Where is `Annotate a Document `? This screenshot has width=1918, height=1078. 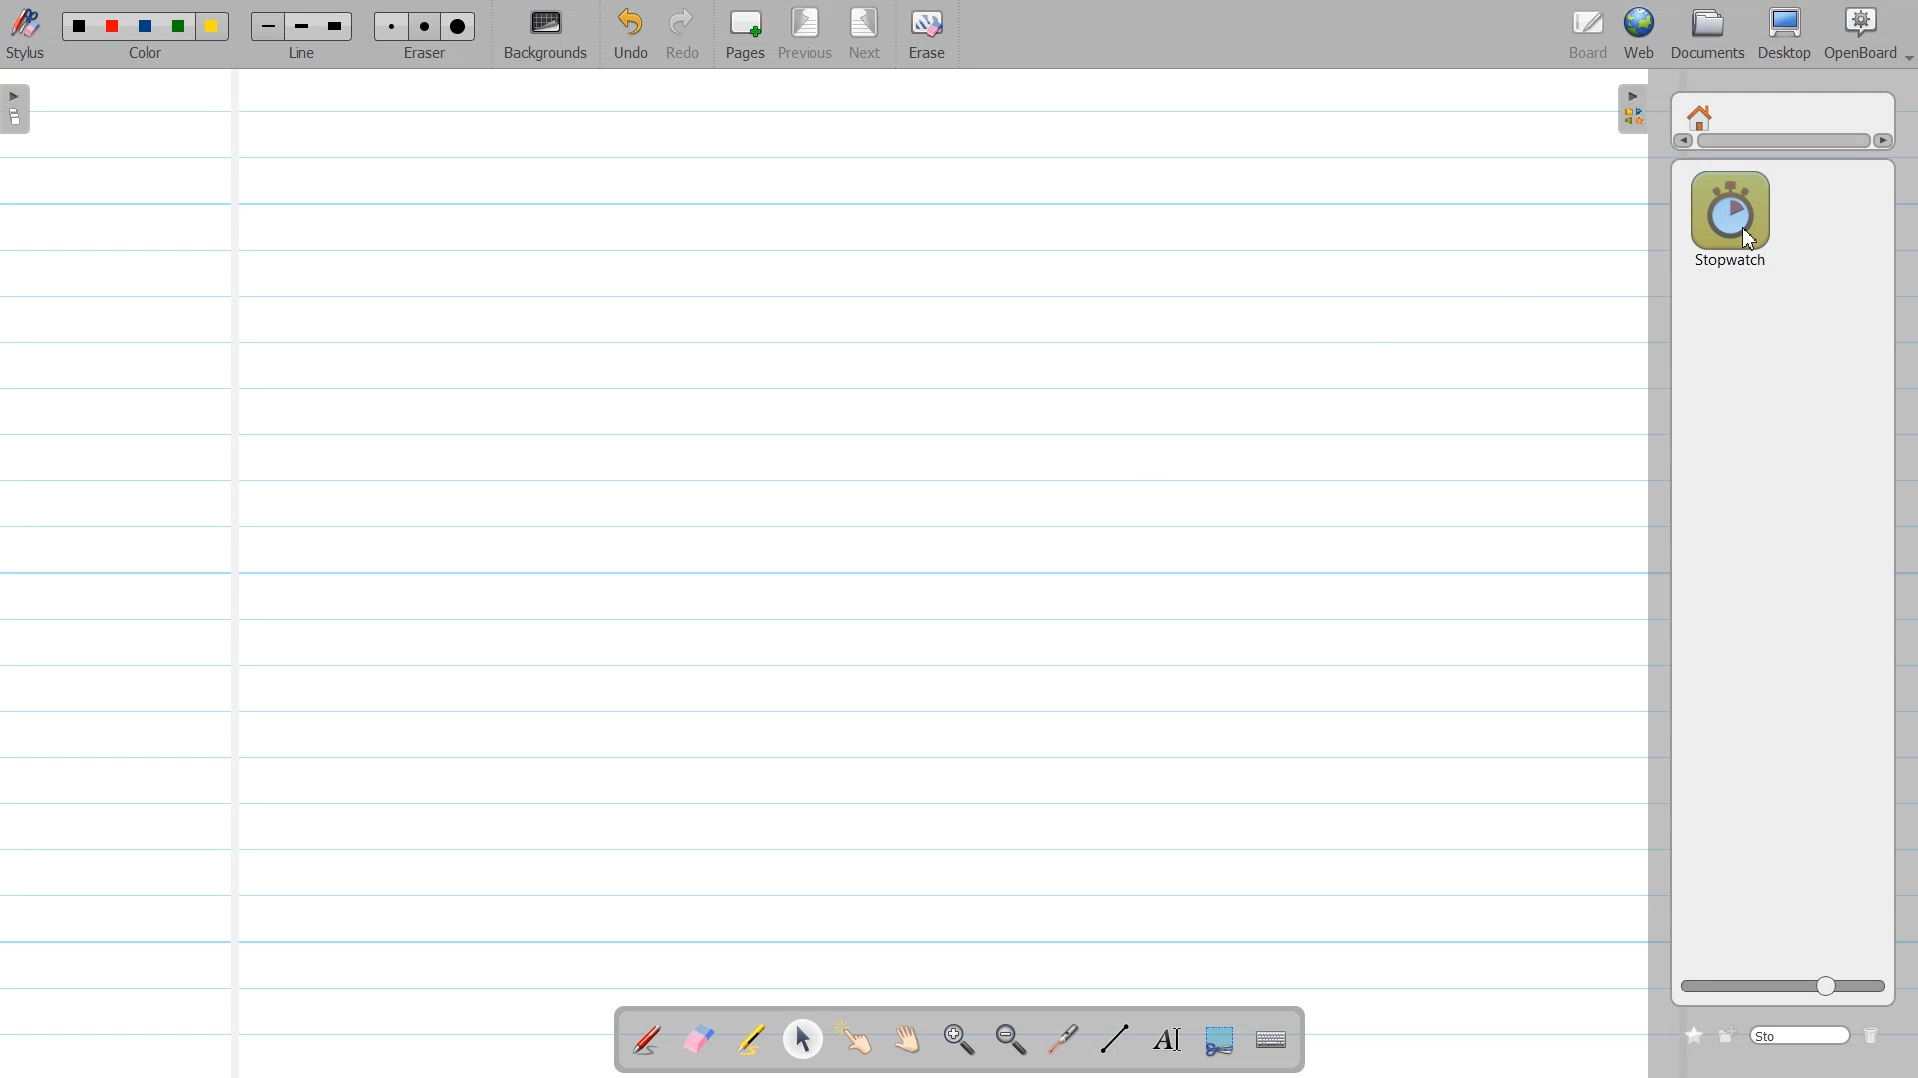
Annotate a Document  is located at coordinates (647, 1039).